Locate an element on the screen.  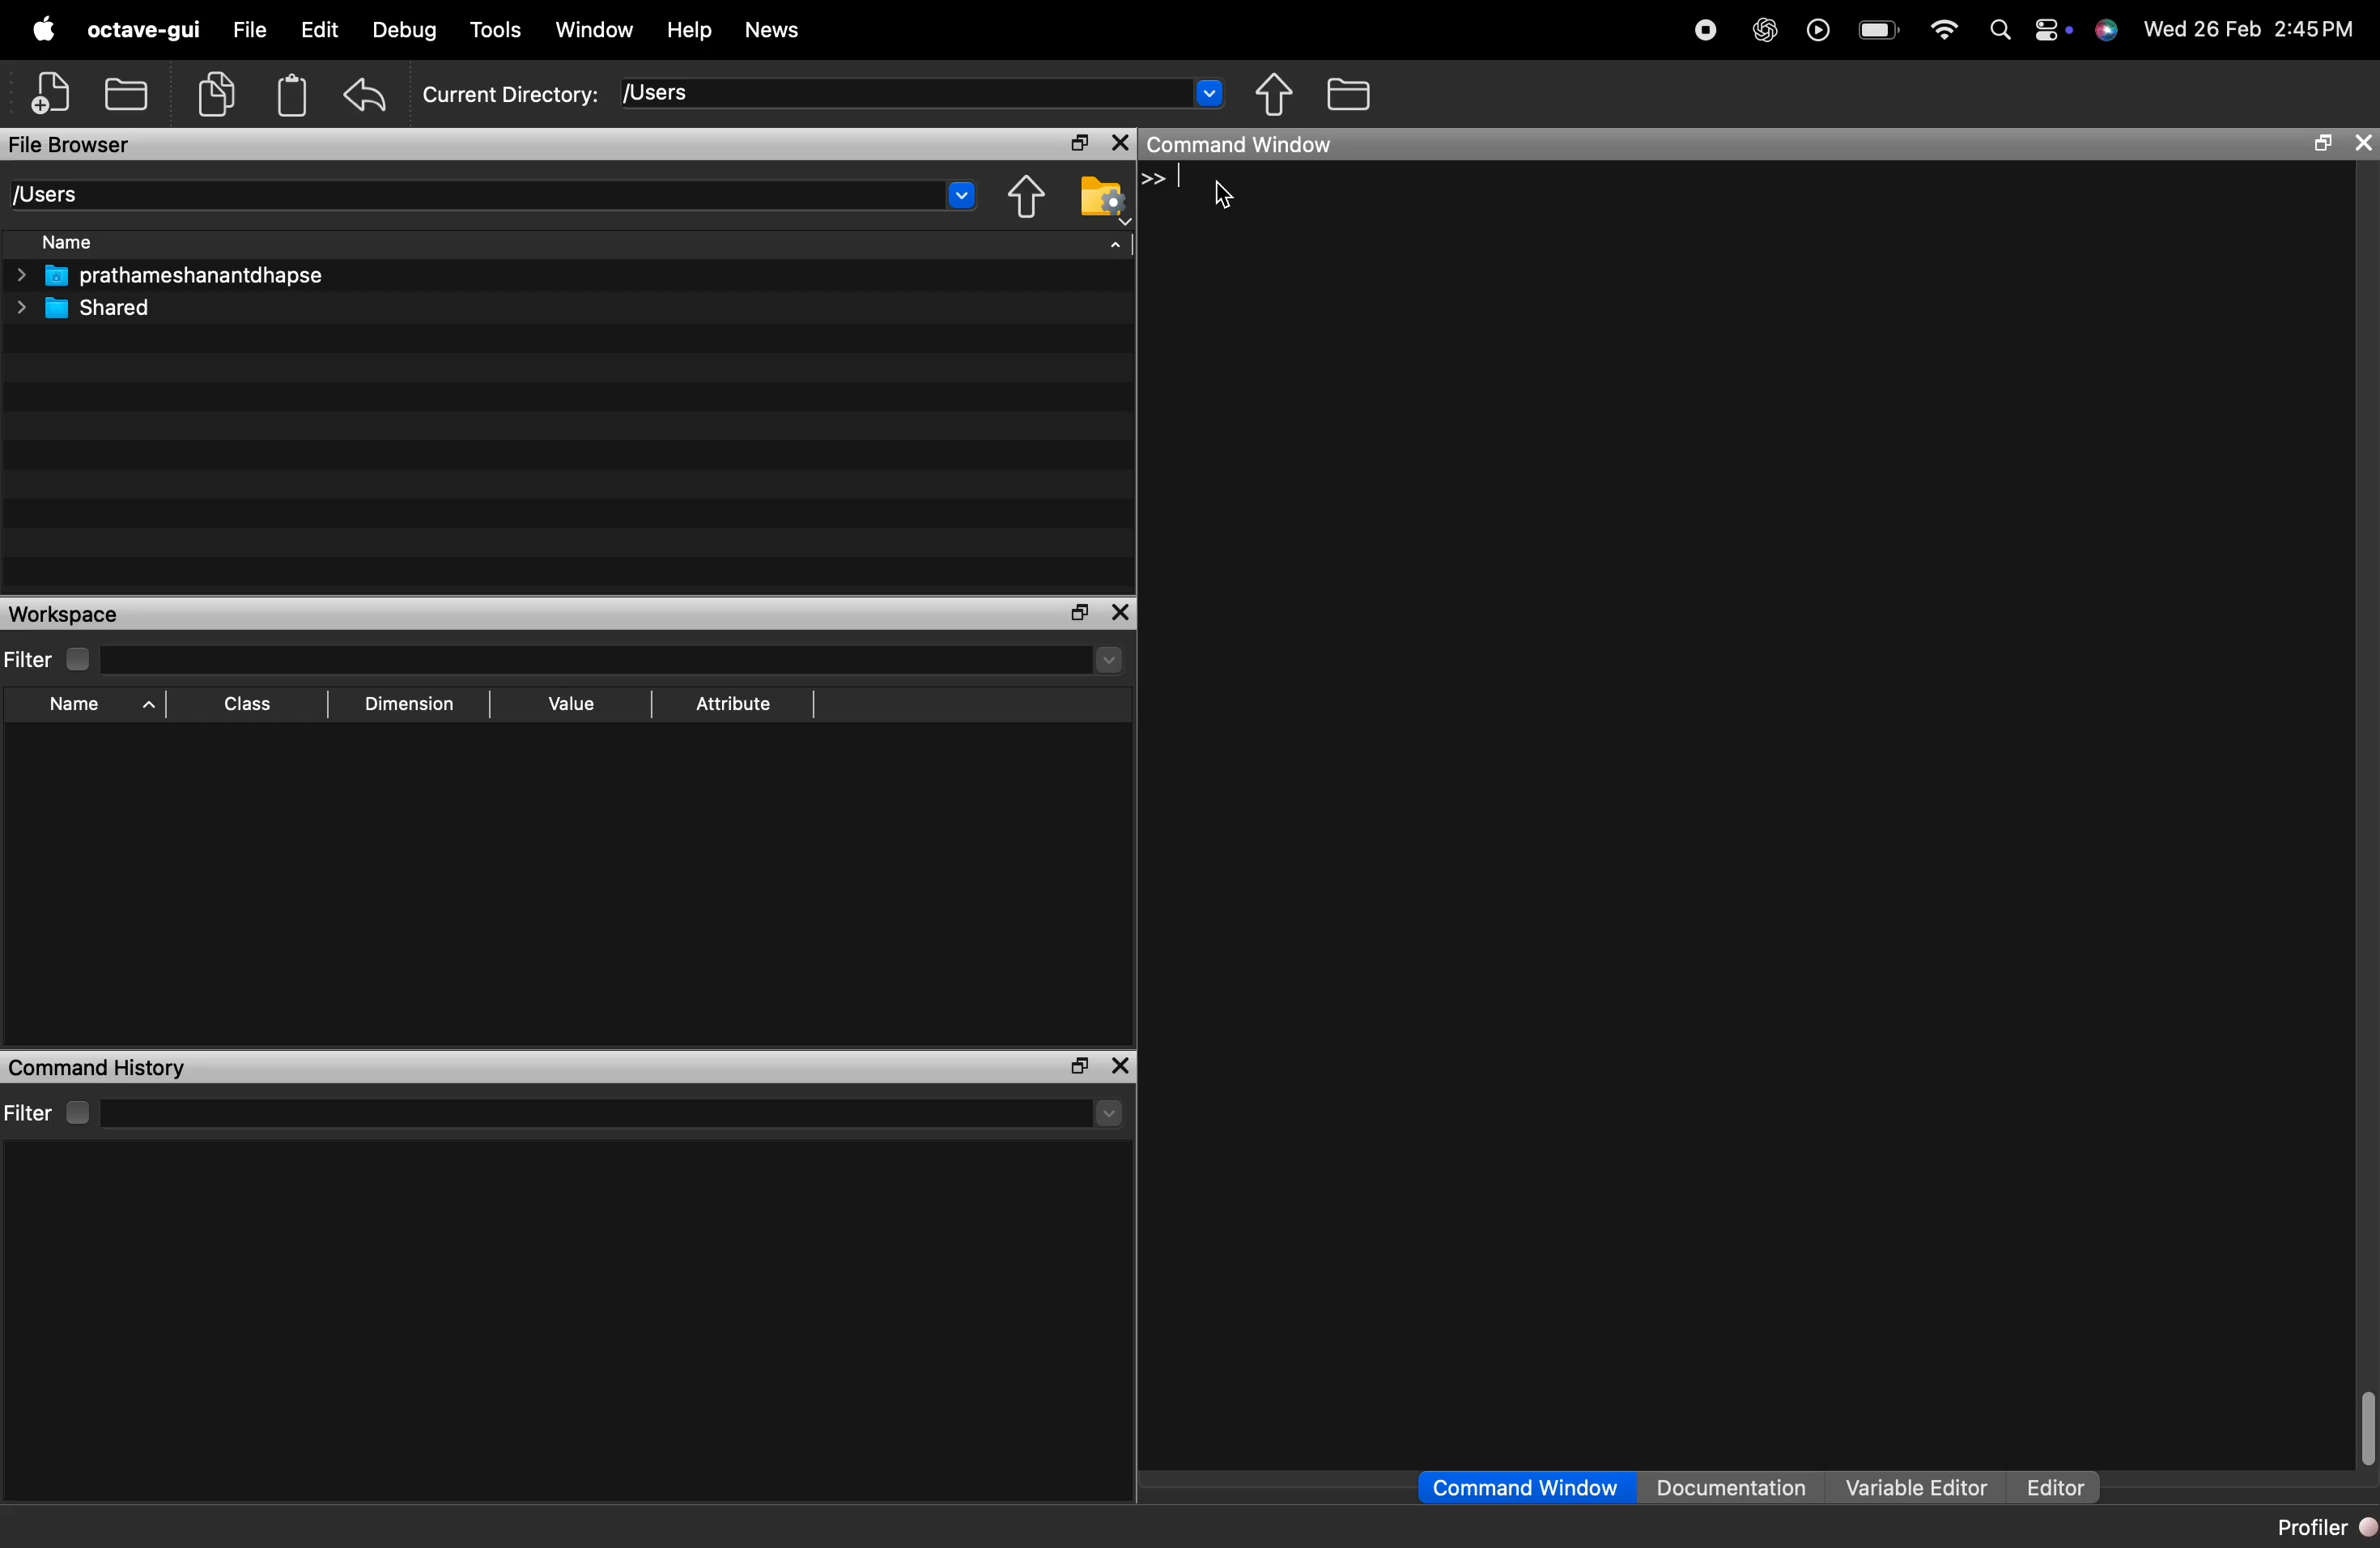
Class is located at coordinates (250, 703).